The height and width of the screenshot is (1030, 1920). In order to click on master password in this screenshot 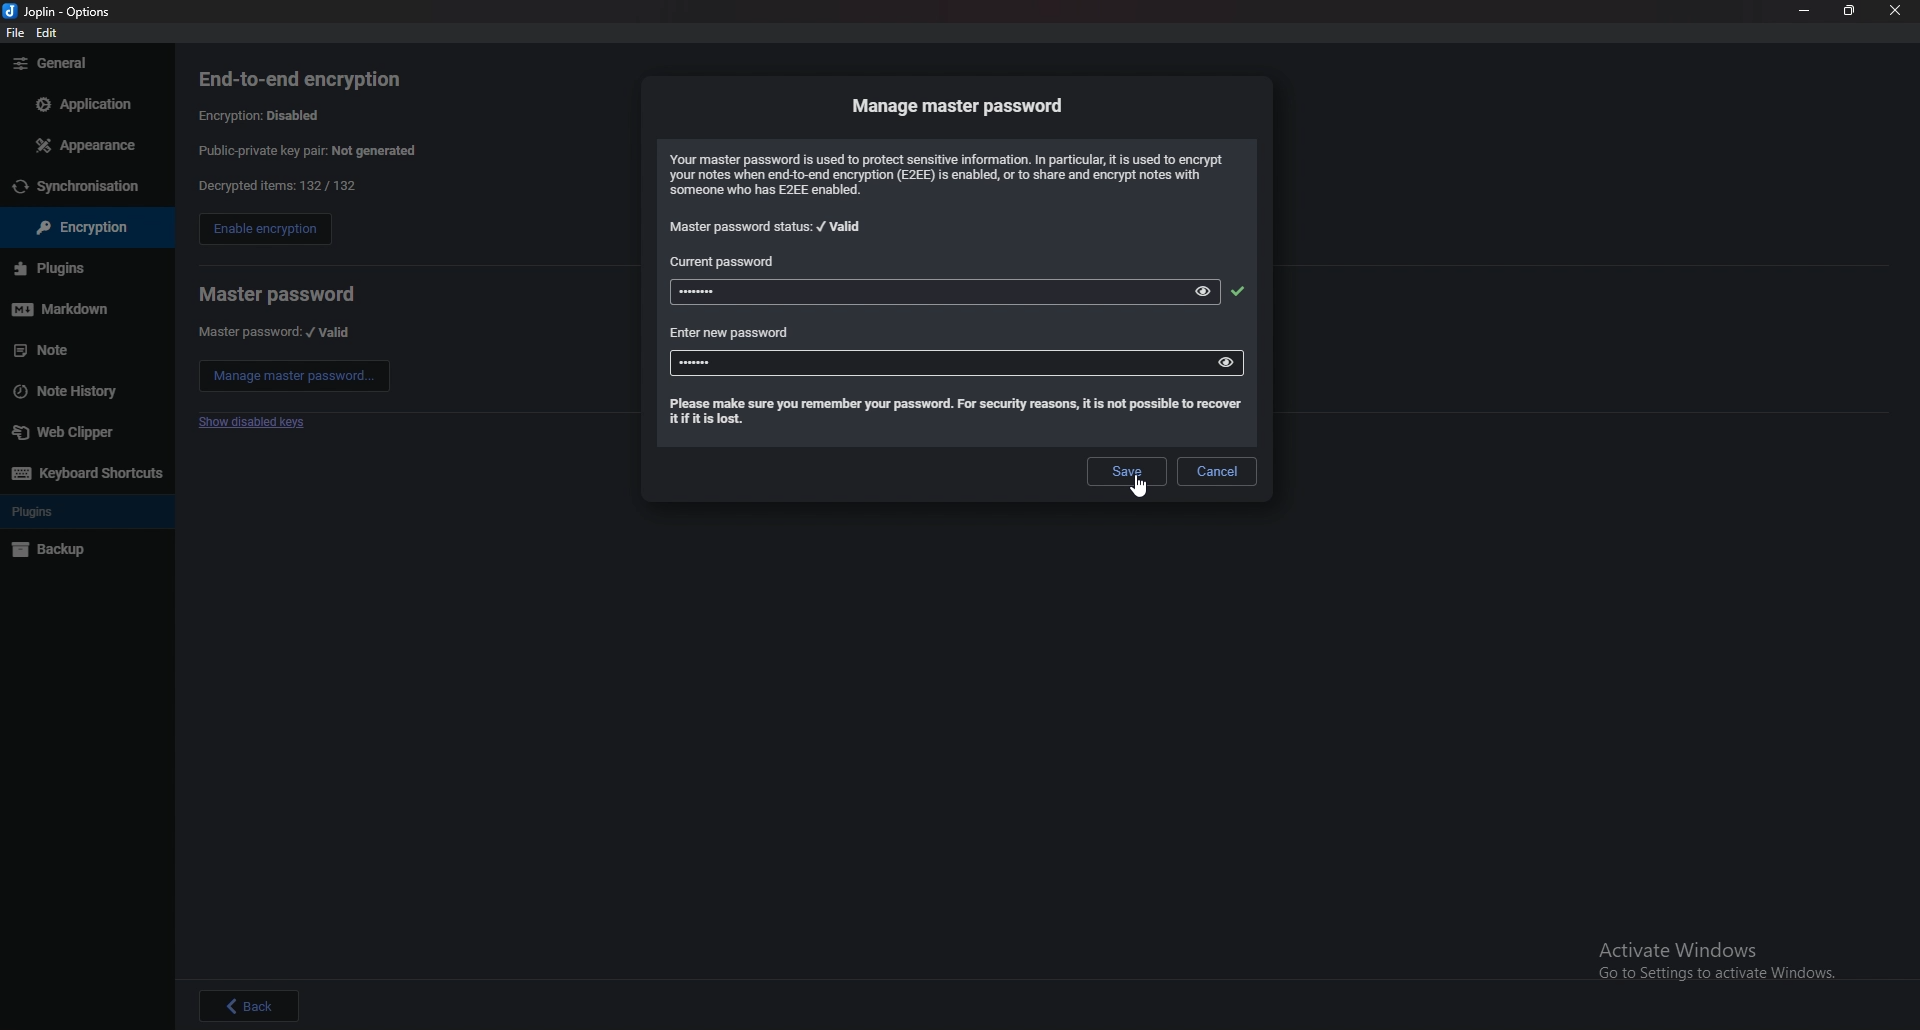, I will do `click(276, 332)`.